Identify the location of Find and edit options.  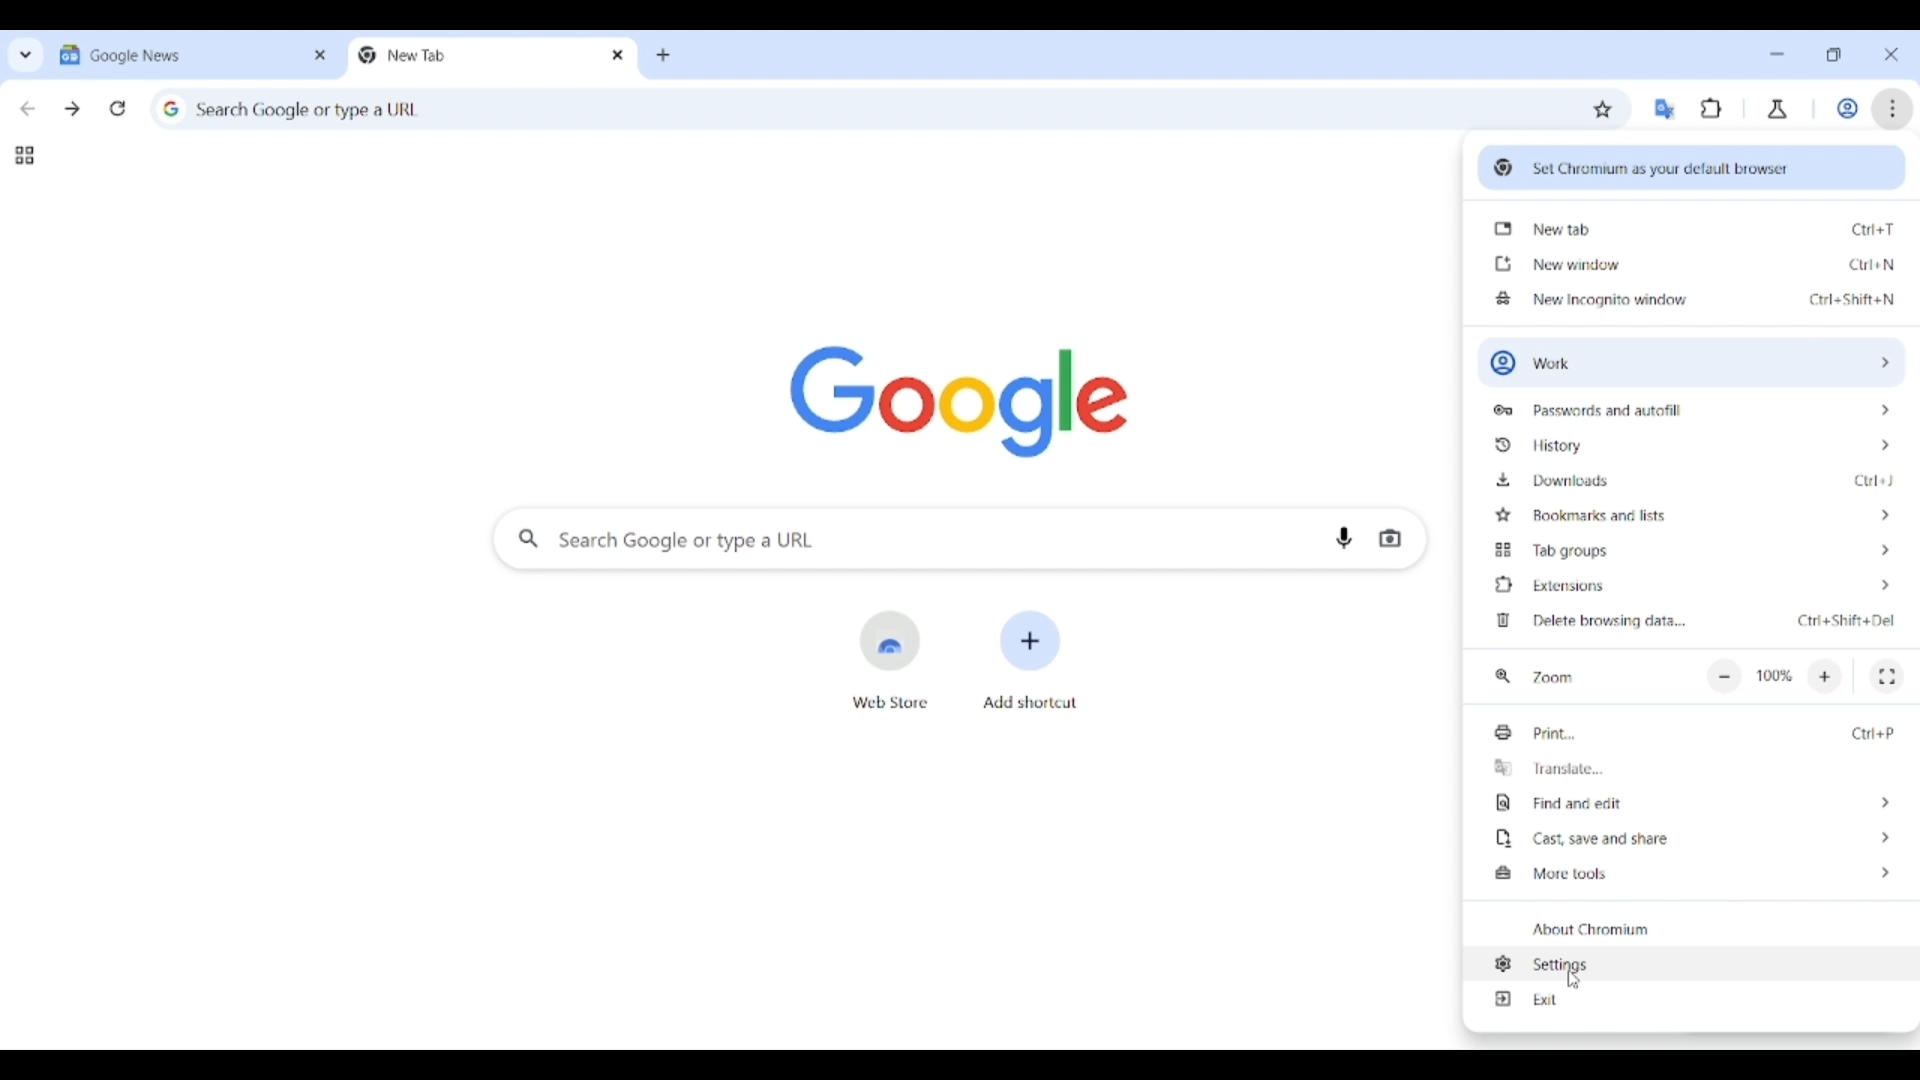
(1692, 803).